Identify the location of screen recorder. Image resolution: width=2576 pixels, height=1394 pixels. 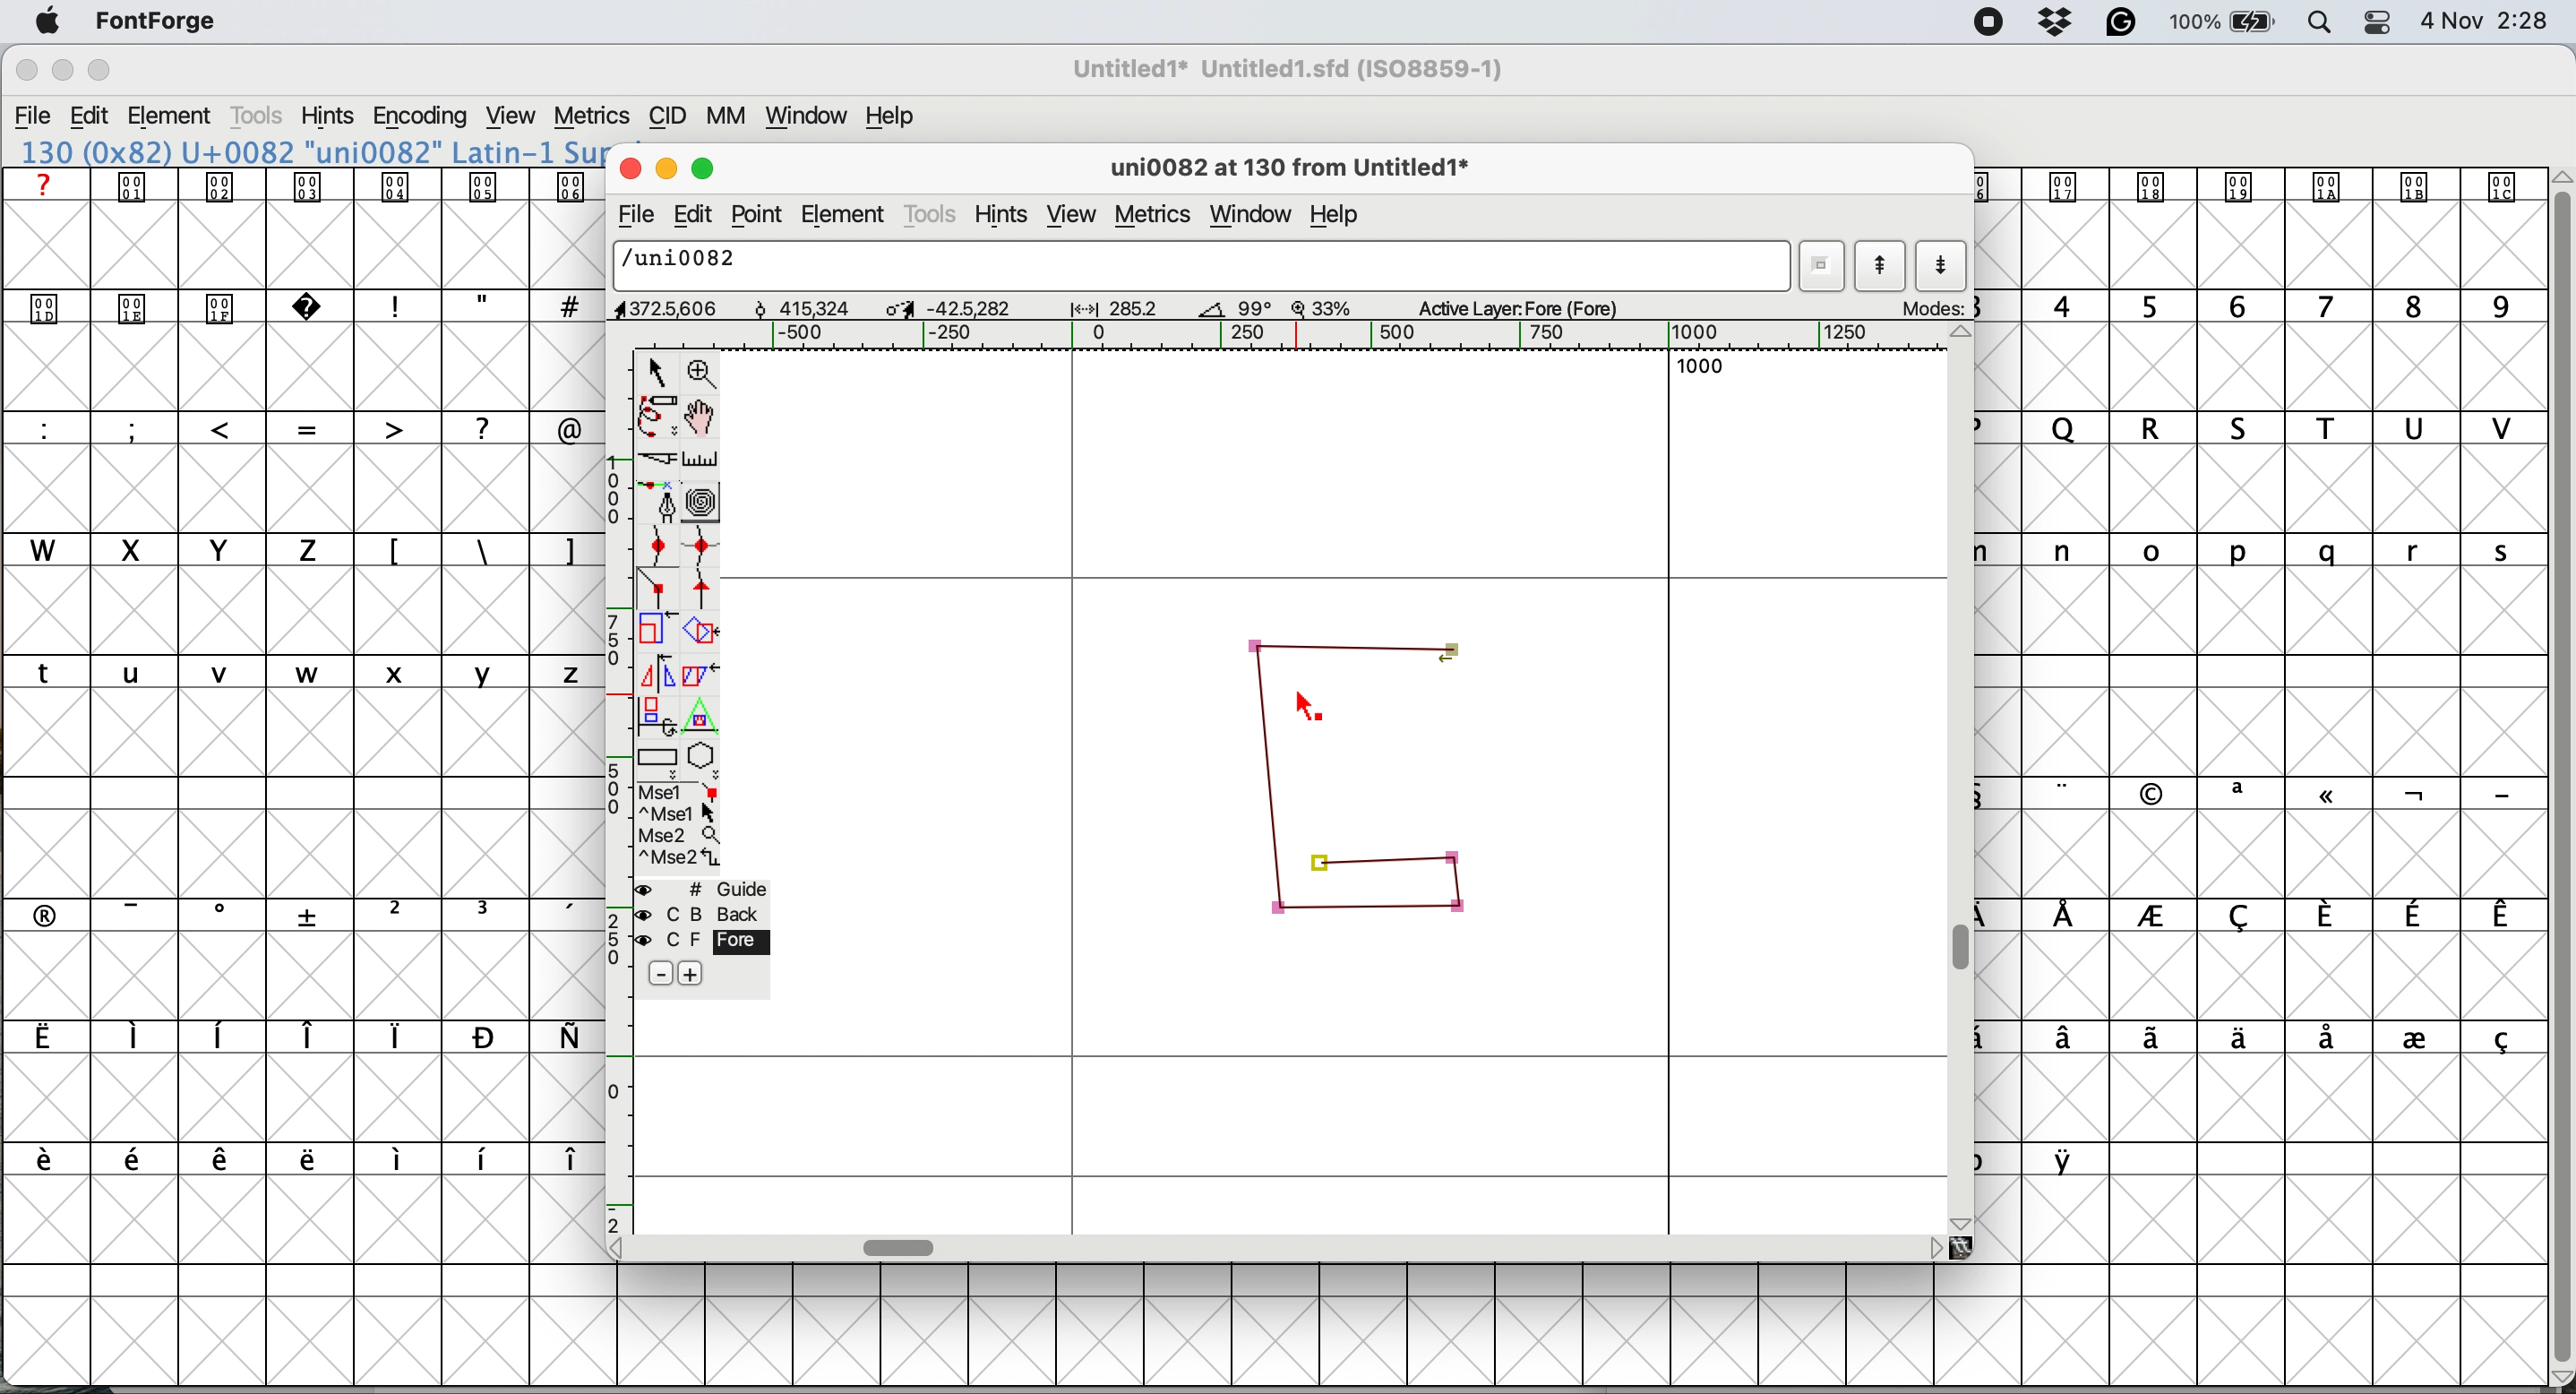
(1990, 23).